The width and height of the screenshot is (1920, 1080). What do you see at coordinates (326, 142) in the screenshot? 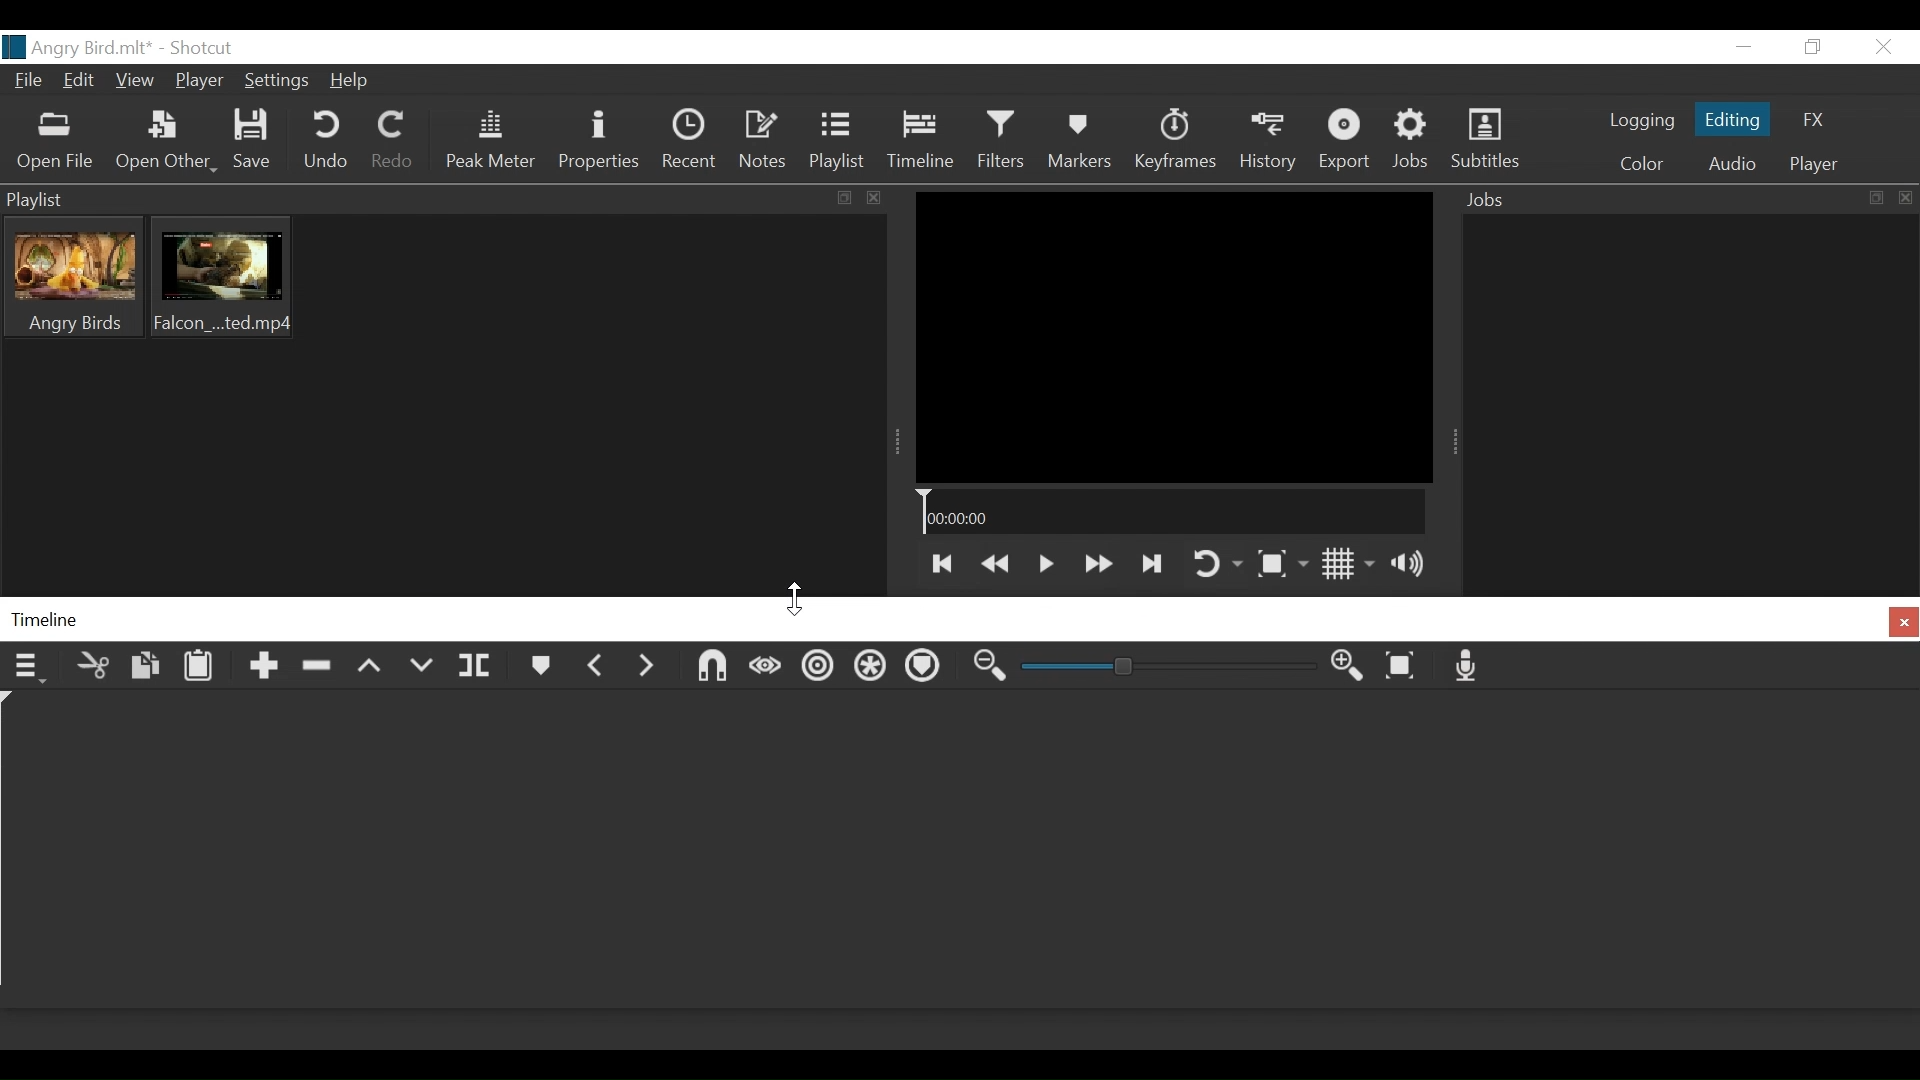
I see `Undo` at bounding box center [326, 142].